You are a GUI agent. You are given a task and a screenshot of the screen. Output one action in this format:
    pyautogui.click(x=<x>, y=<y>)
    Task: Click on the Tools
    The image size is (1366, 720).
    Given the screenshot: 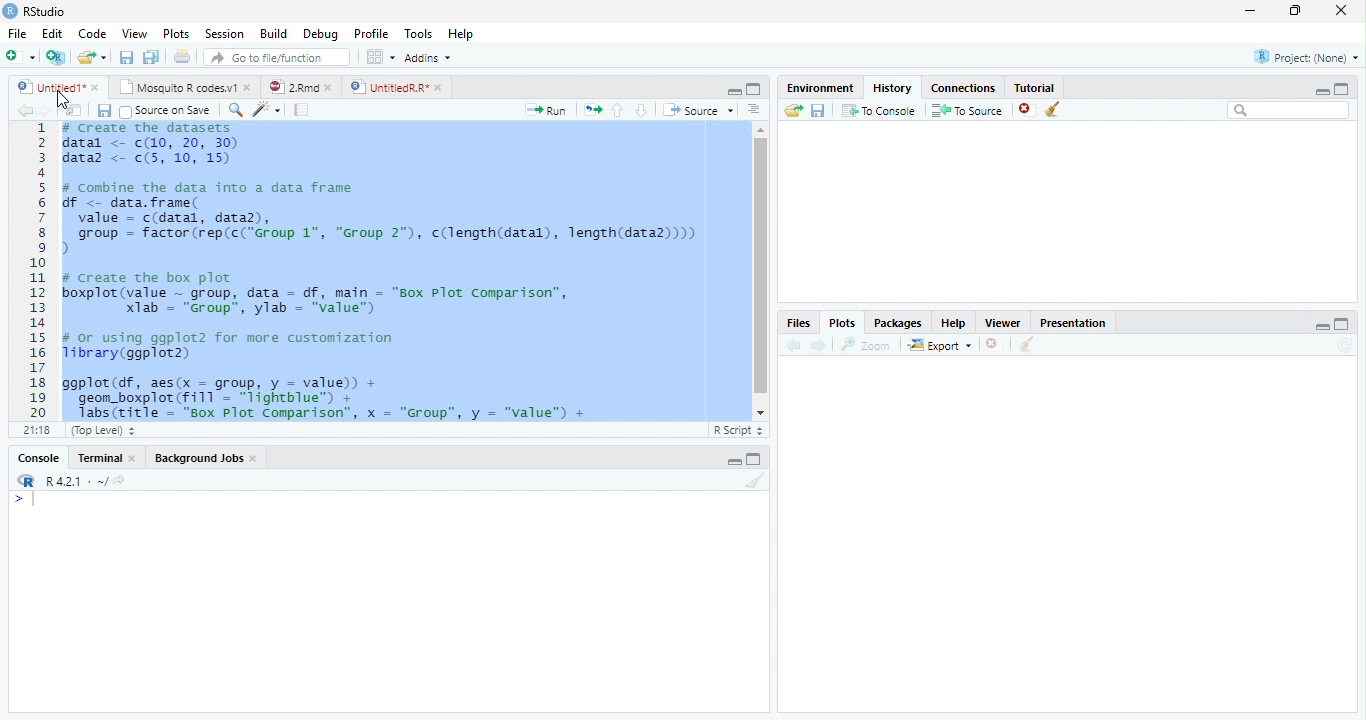 What is the action you would take?
    pyautogui.click(x=418, y=32)
    